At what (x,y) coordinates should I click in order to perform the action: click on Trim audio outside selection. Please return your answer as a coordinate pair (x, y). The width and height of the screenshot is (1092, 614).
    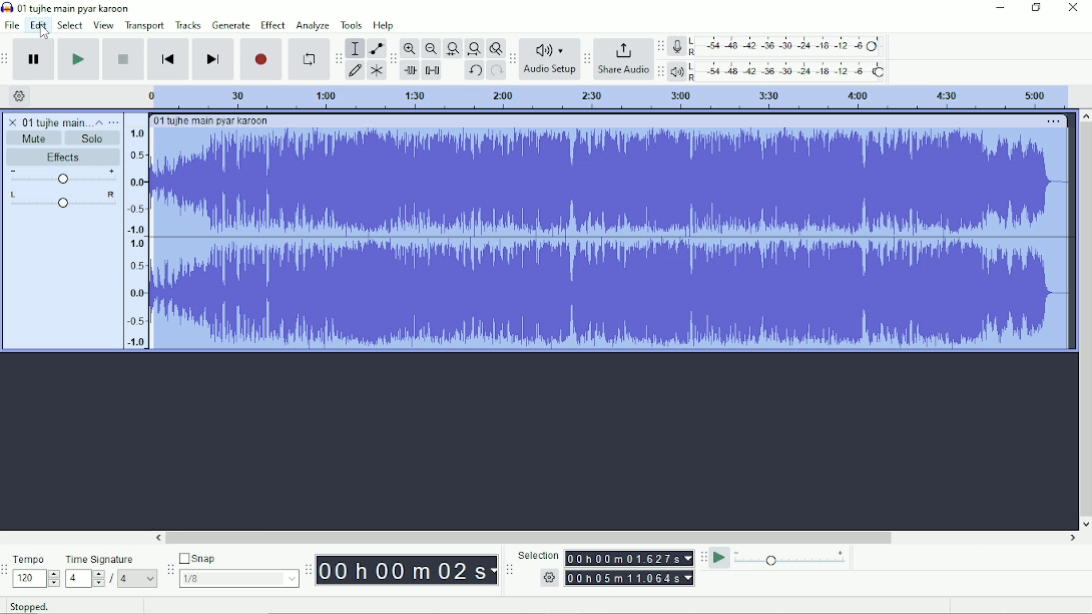
    Looking at the image, I should click on (412, 71).